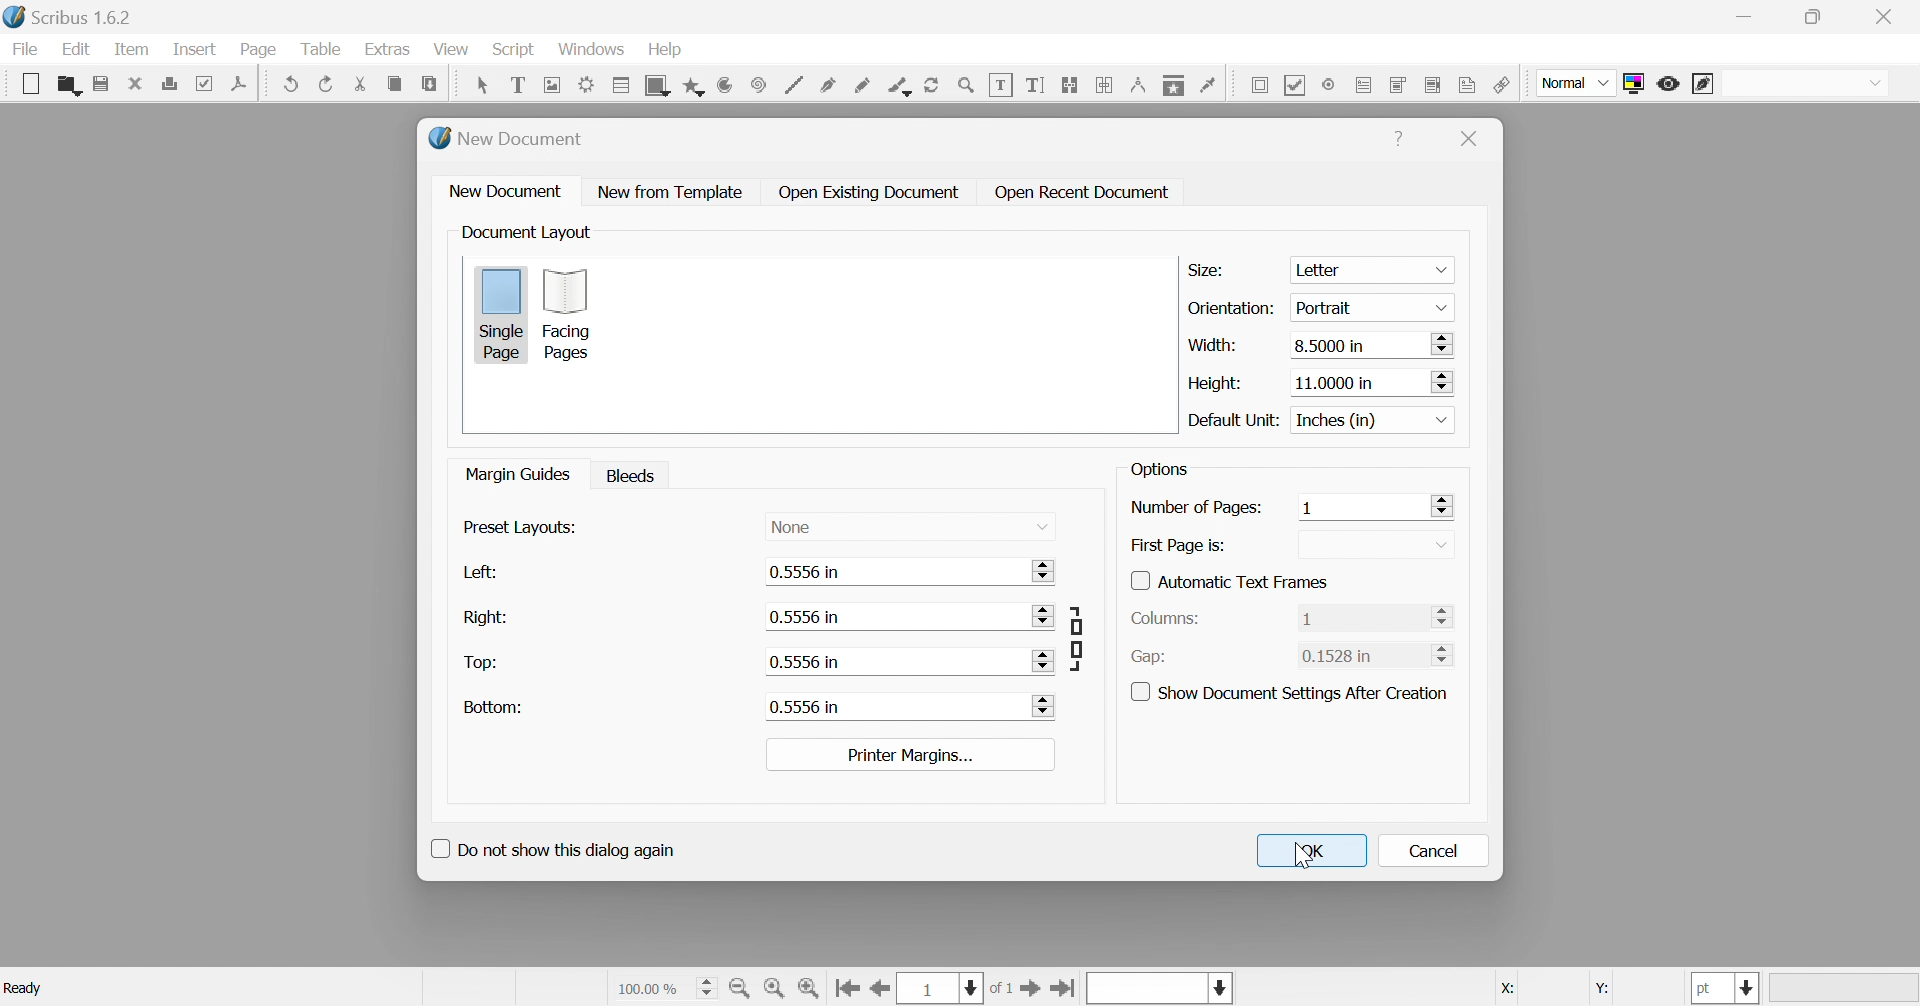  What do you see at coordinates (1365, 85) in the screenshot?
I see `PDF text field` at bounding box center [1365, 85].